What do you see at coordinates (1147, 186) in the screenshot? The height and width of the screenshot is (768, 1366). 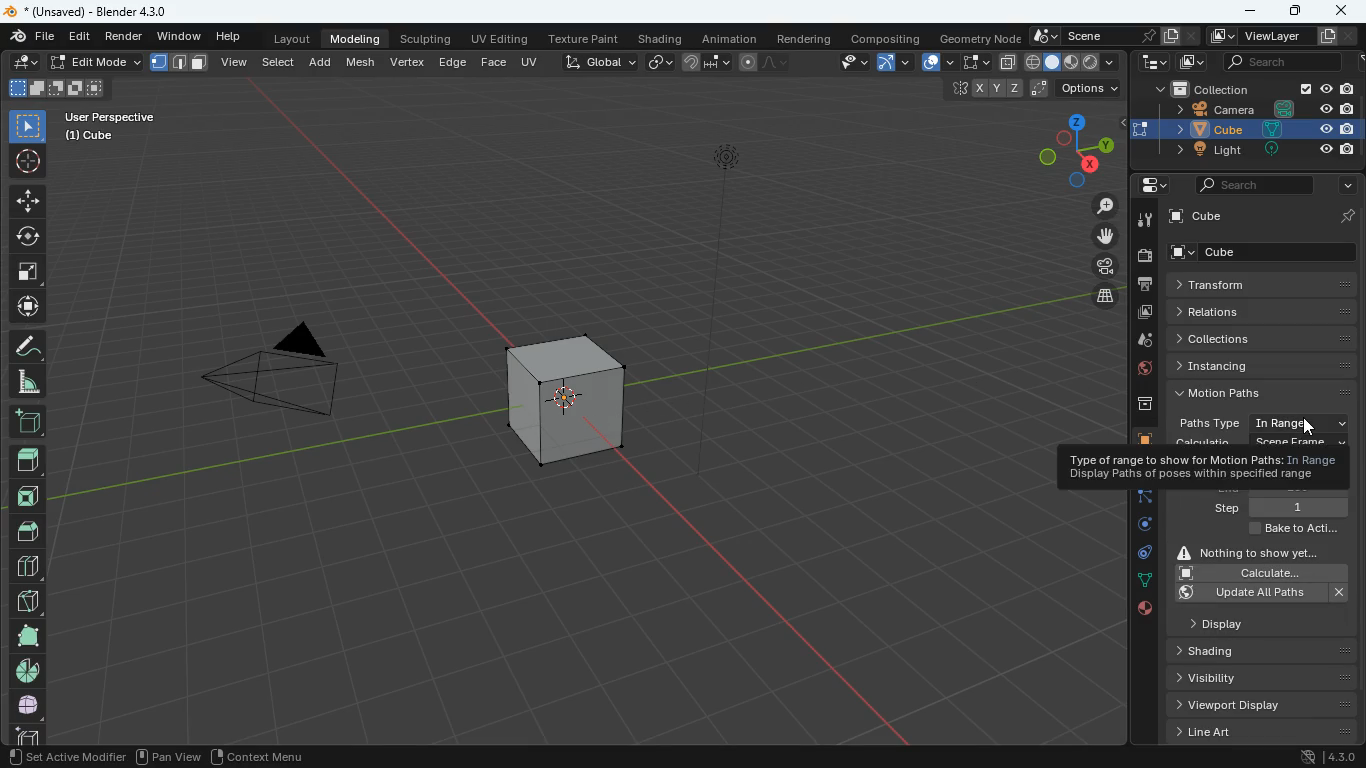 I see `settings` at bounding box center [1147, 186].